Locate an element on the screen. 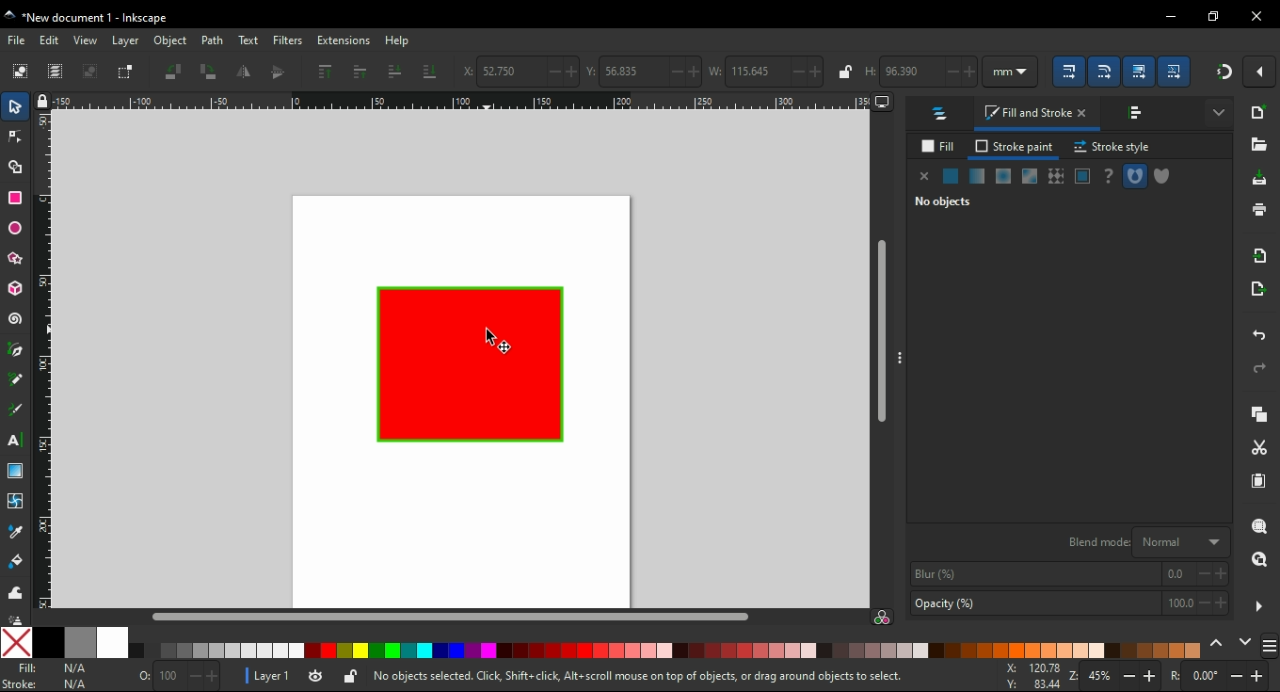 The image size is (1280, 692). select all is located at coordinates (21, 73).